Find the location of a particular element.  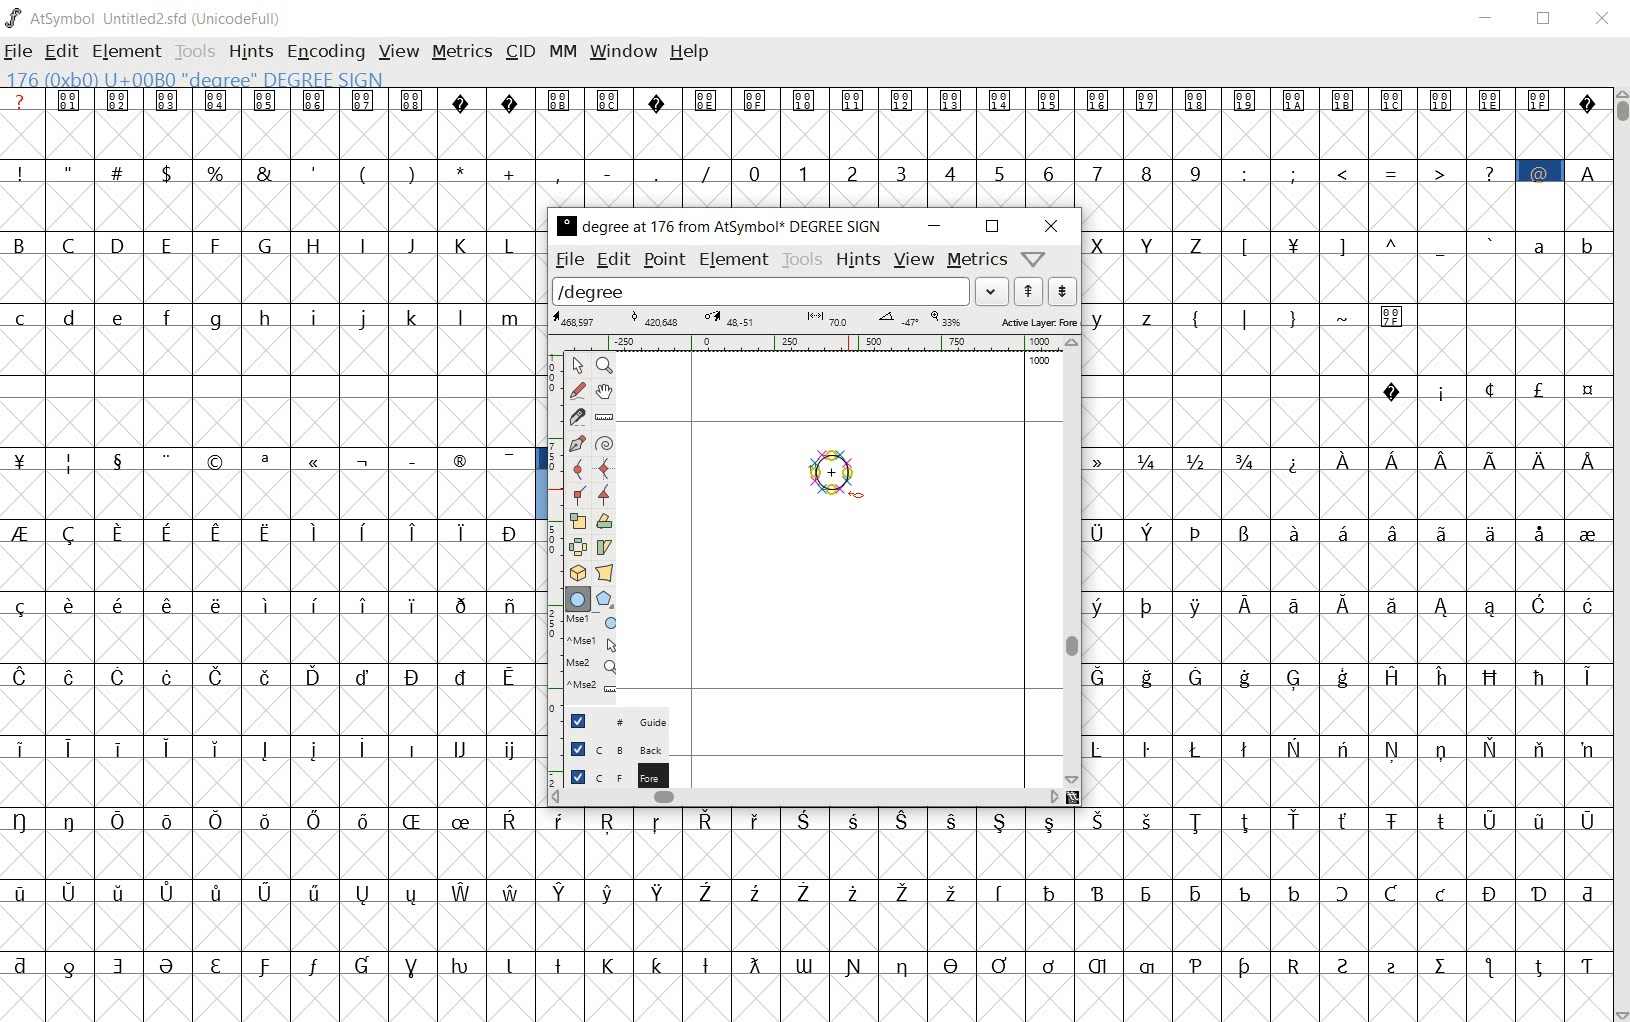

empty glyph slots is located at coordinates (273, 782).